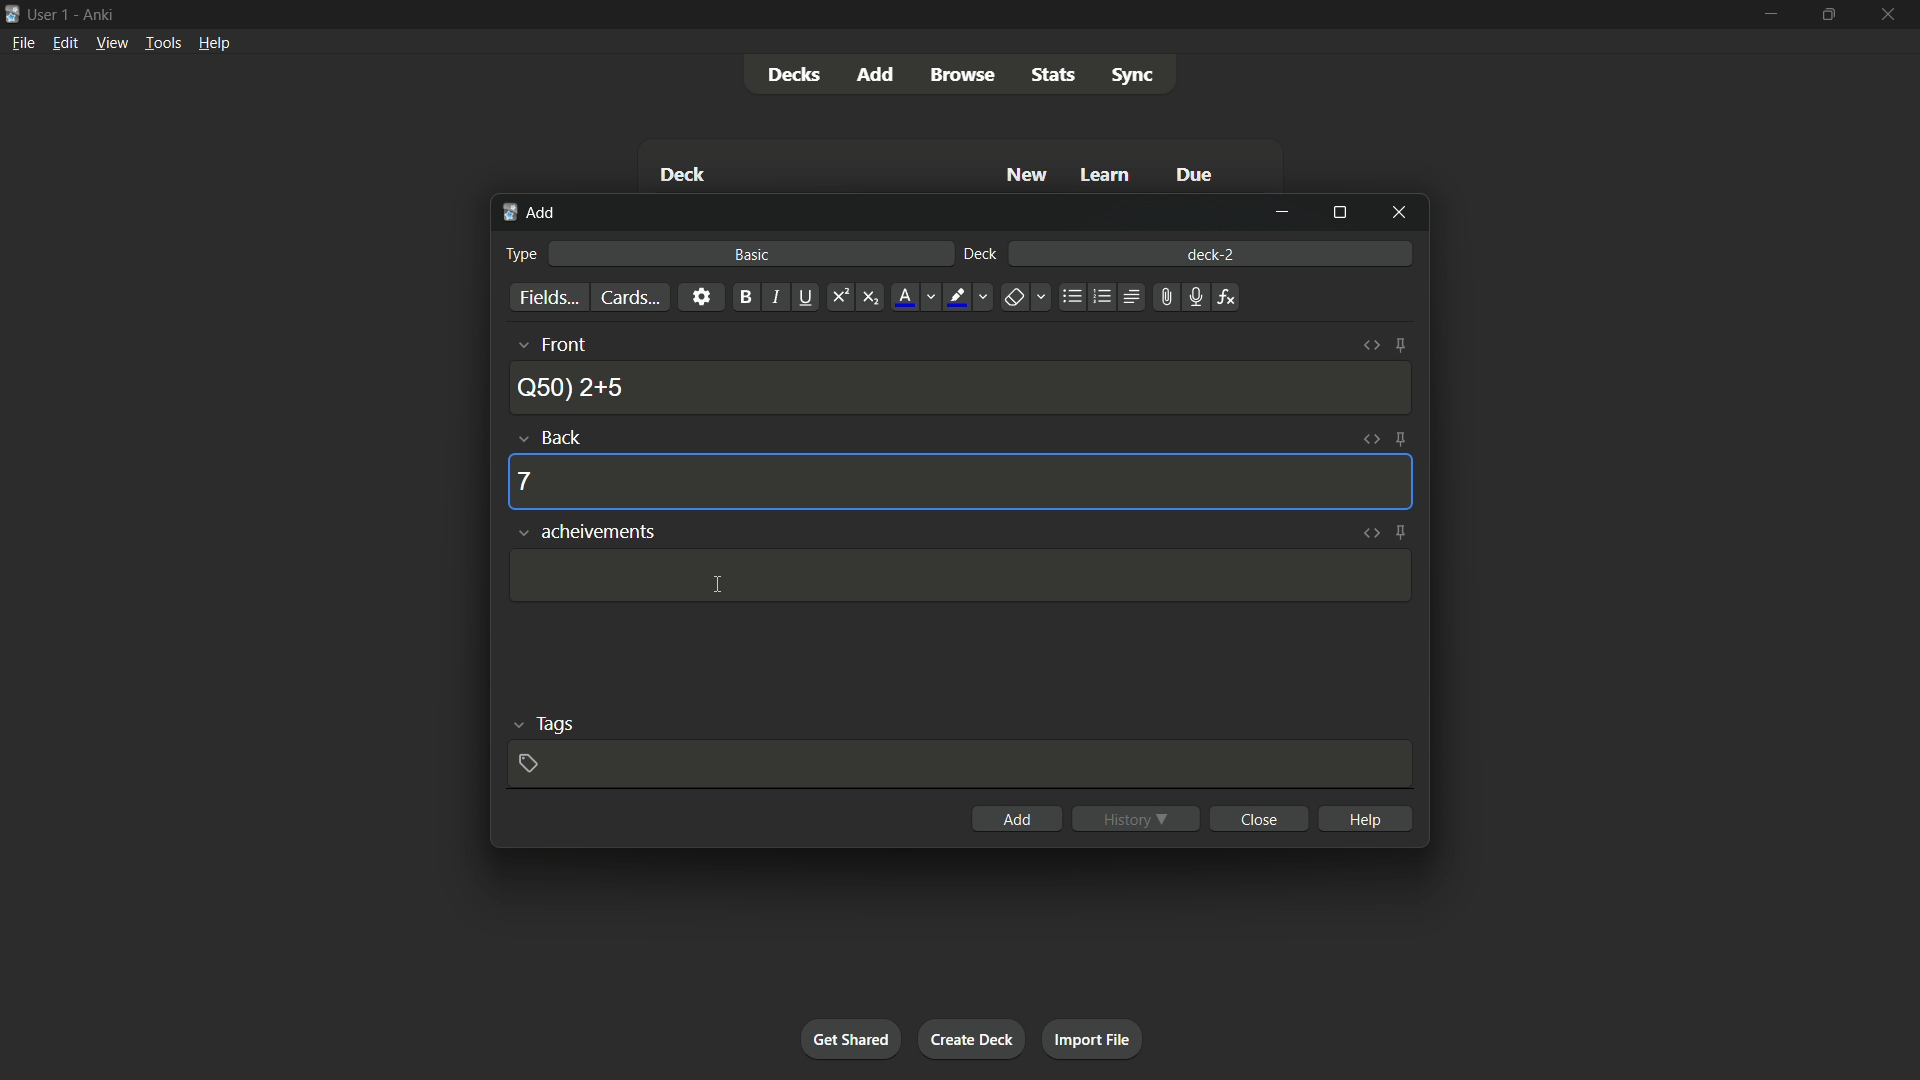 This screenshot has height=1080, width=1920. Describe the element at coordinates (112, 43) in the screenshot. I see `view menu` at that location.